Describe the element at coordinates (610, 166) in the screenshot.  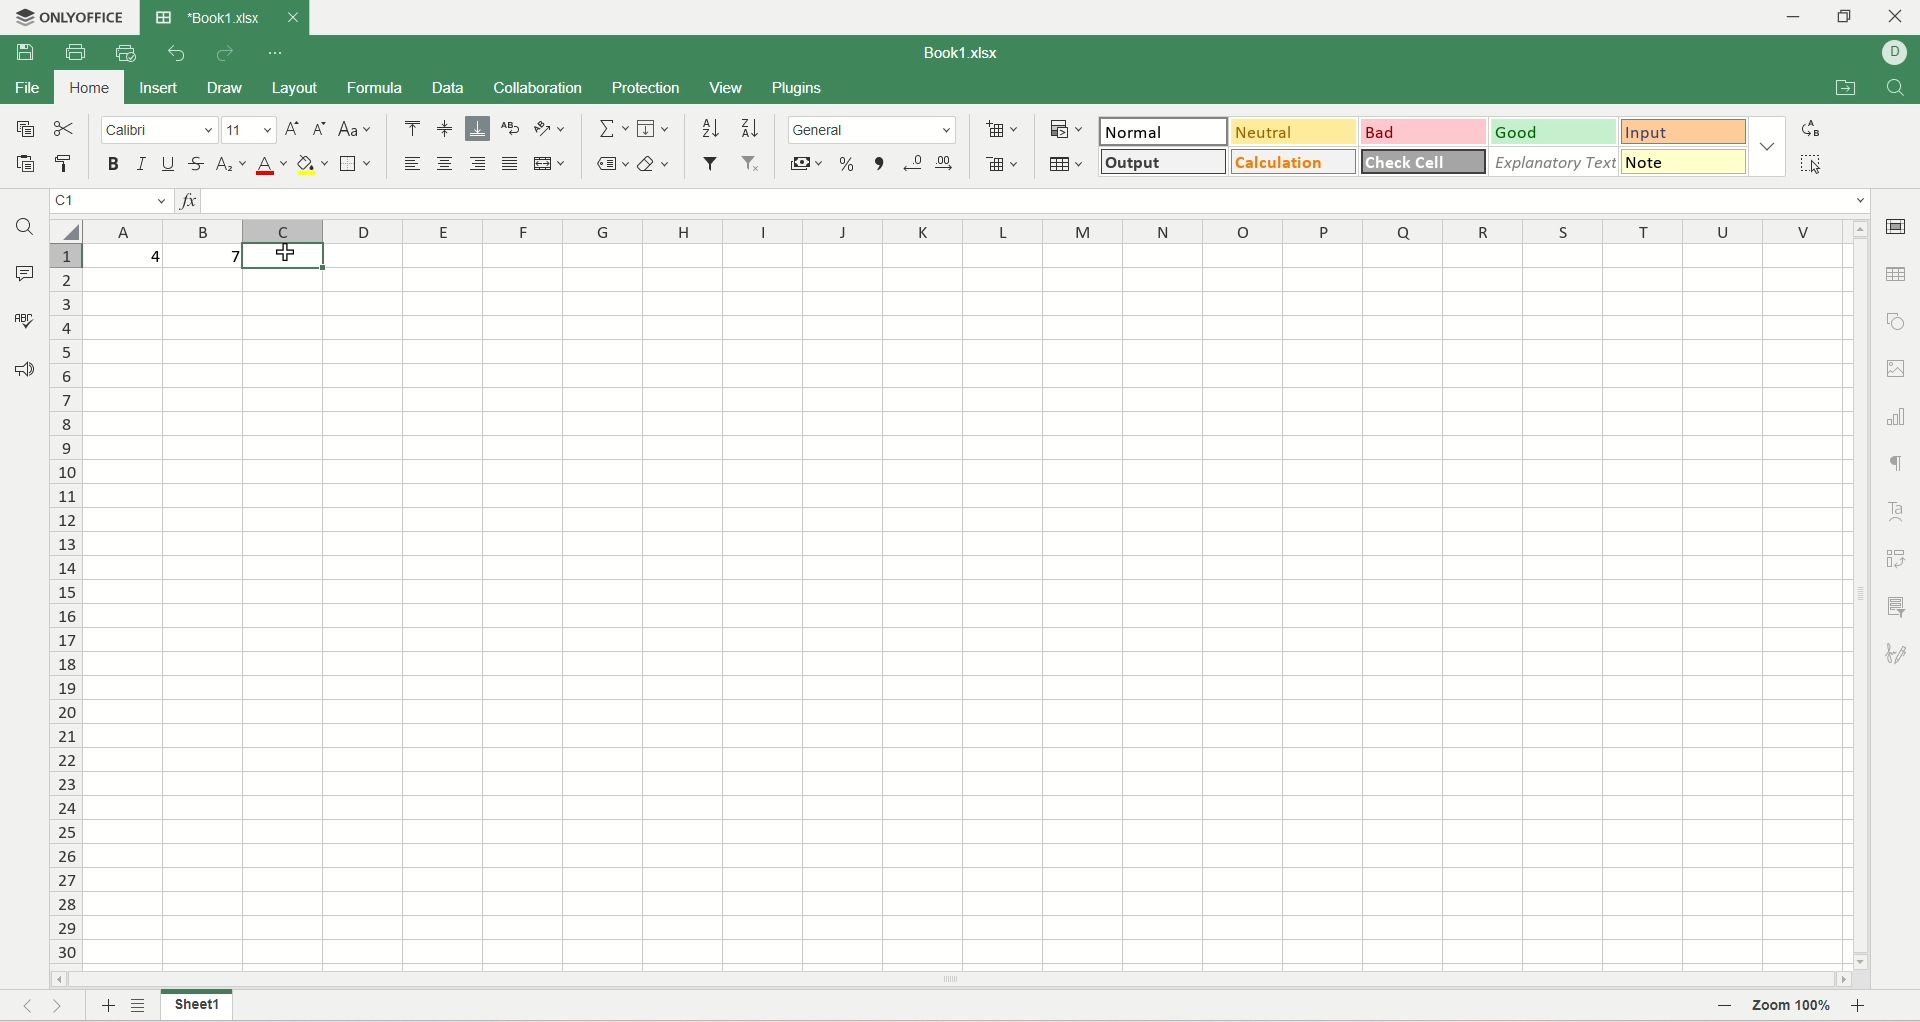
I see `named ranges` at that location.